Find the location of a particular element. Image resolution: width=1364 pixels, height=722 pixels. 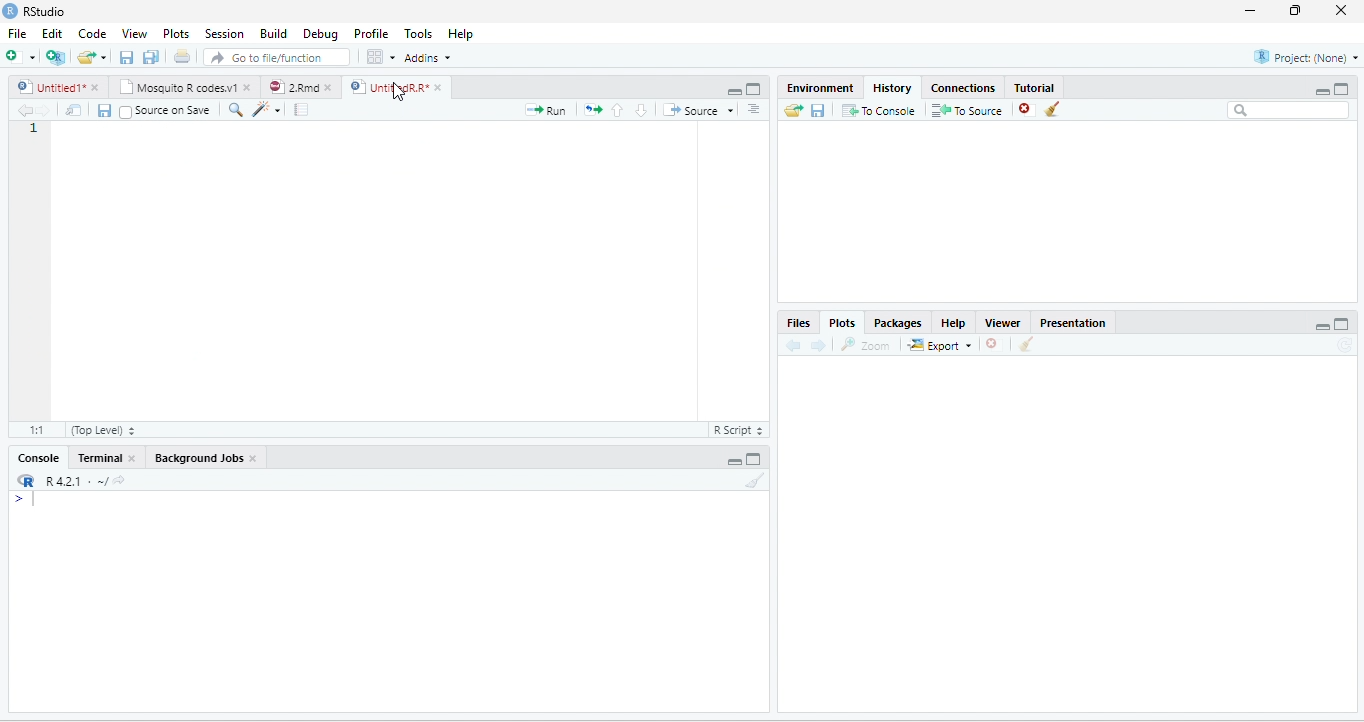

Edit is located at coordinates (51, 33).